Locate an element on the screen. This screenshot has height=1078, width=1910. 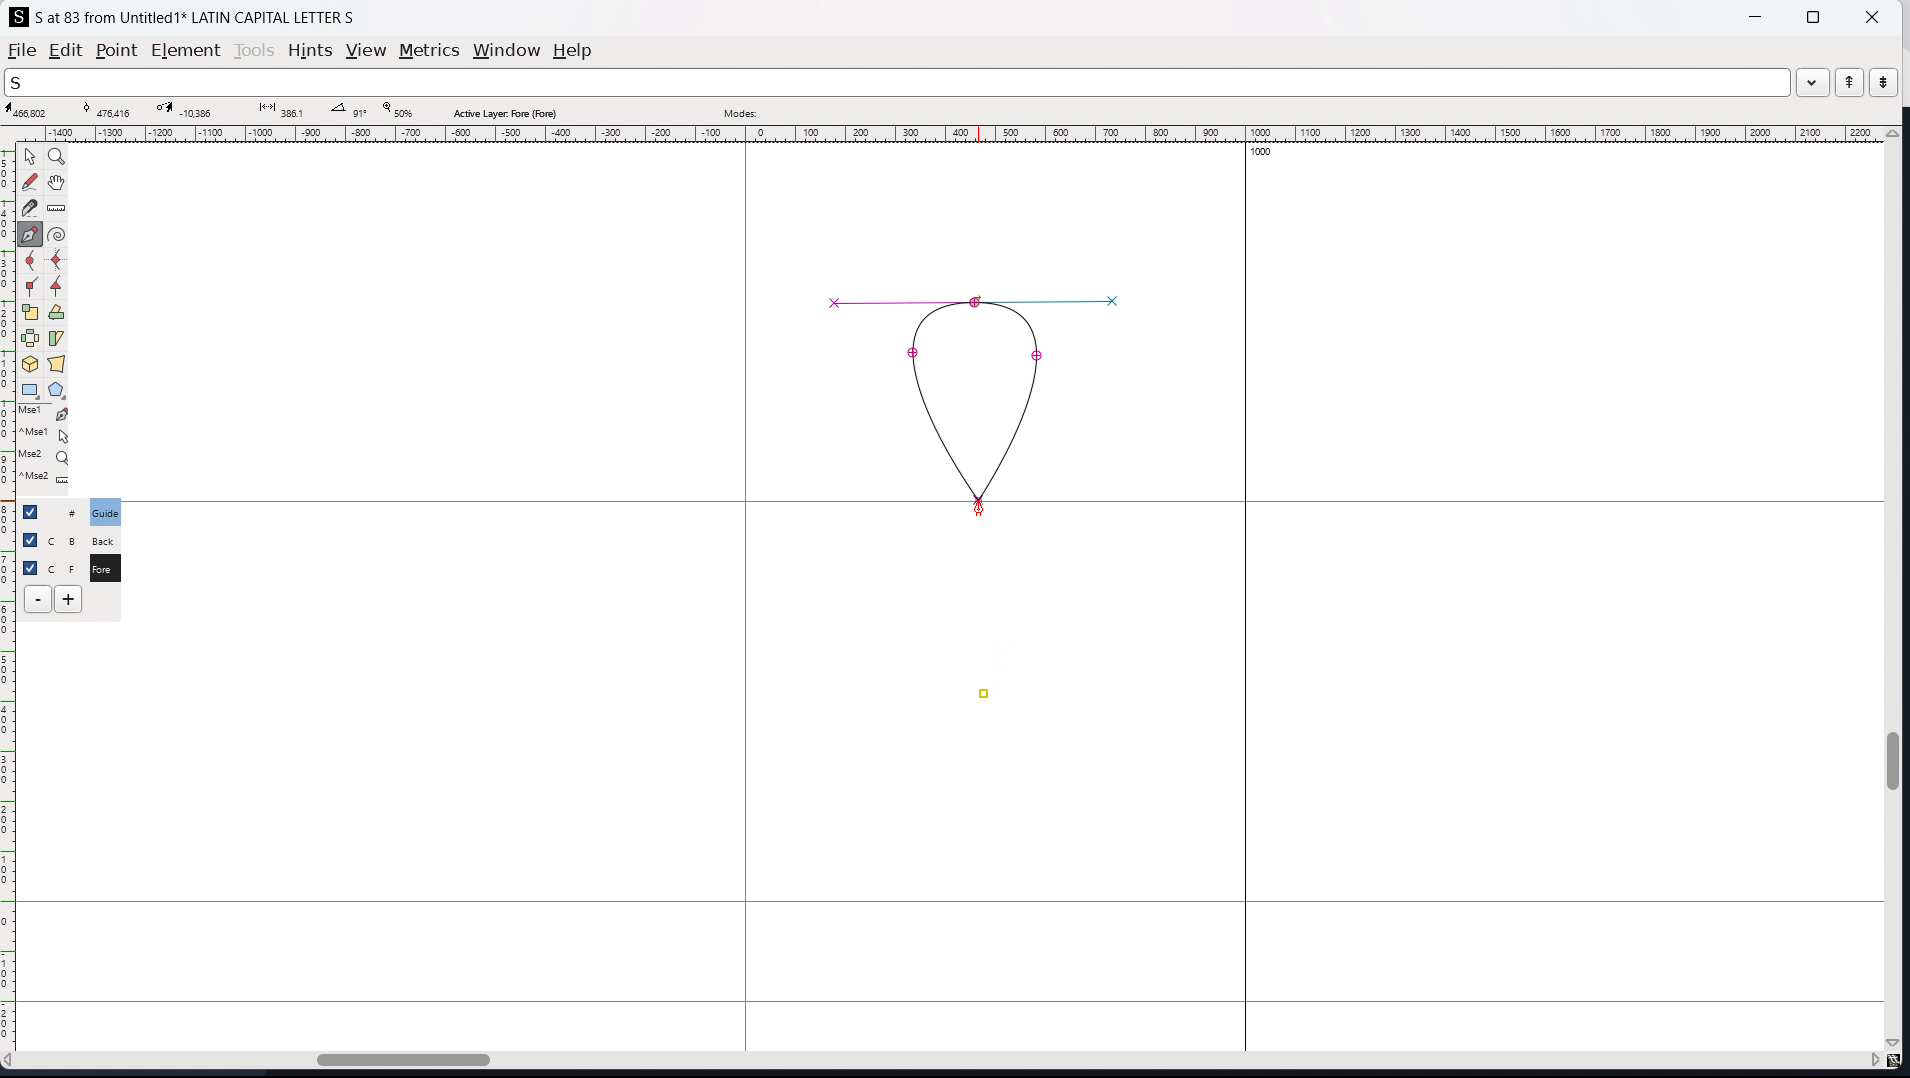
S at 83 from Untitled 1 LATIN CAPITAL LETTER S is located at coordinates (196, 16).